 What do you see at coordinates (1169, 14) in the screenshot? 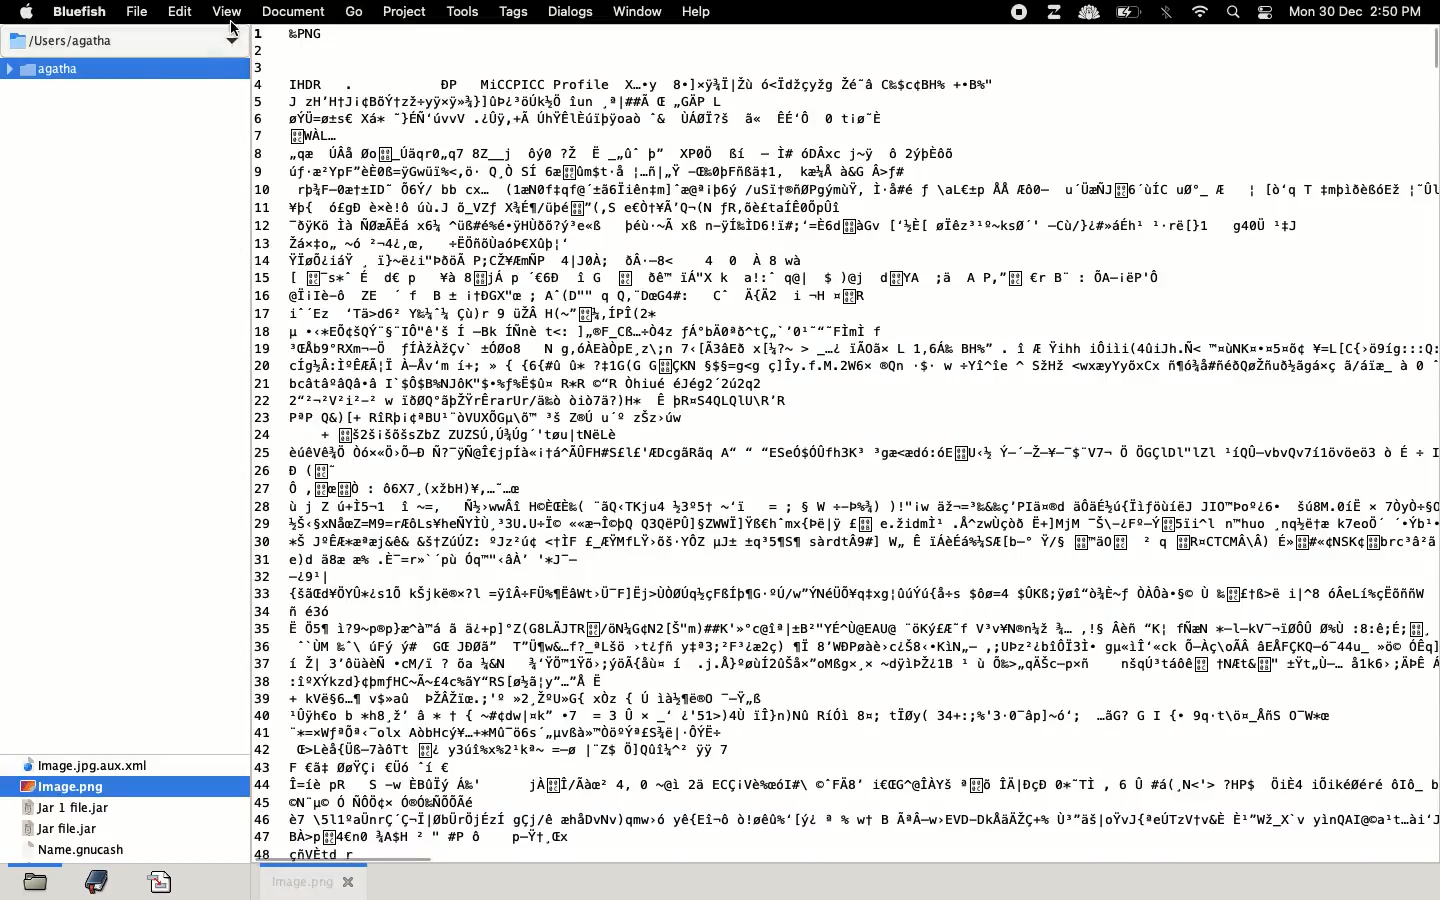
I see `bluetooth` at bounding box center [1169, 14].